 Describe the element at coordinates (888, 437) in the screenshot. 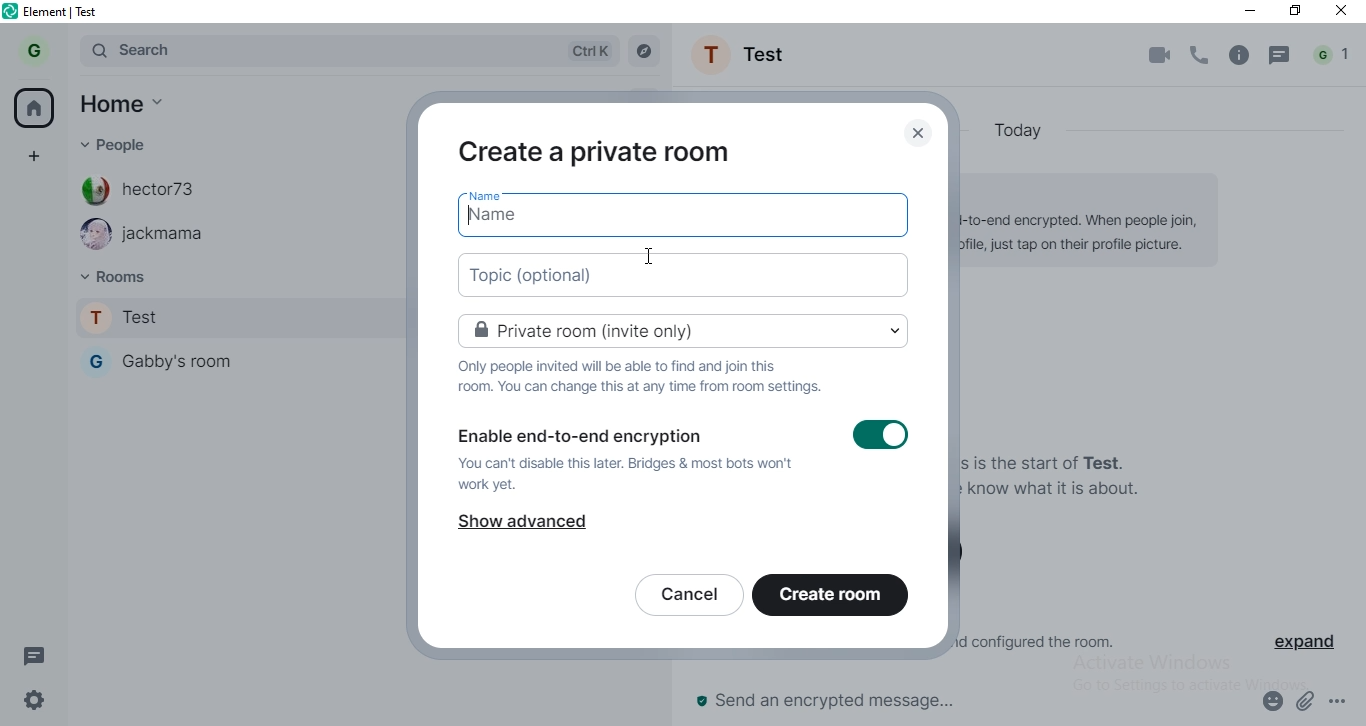

I see `switch` at that location.